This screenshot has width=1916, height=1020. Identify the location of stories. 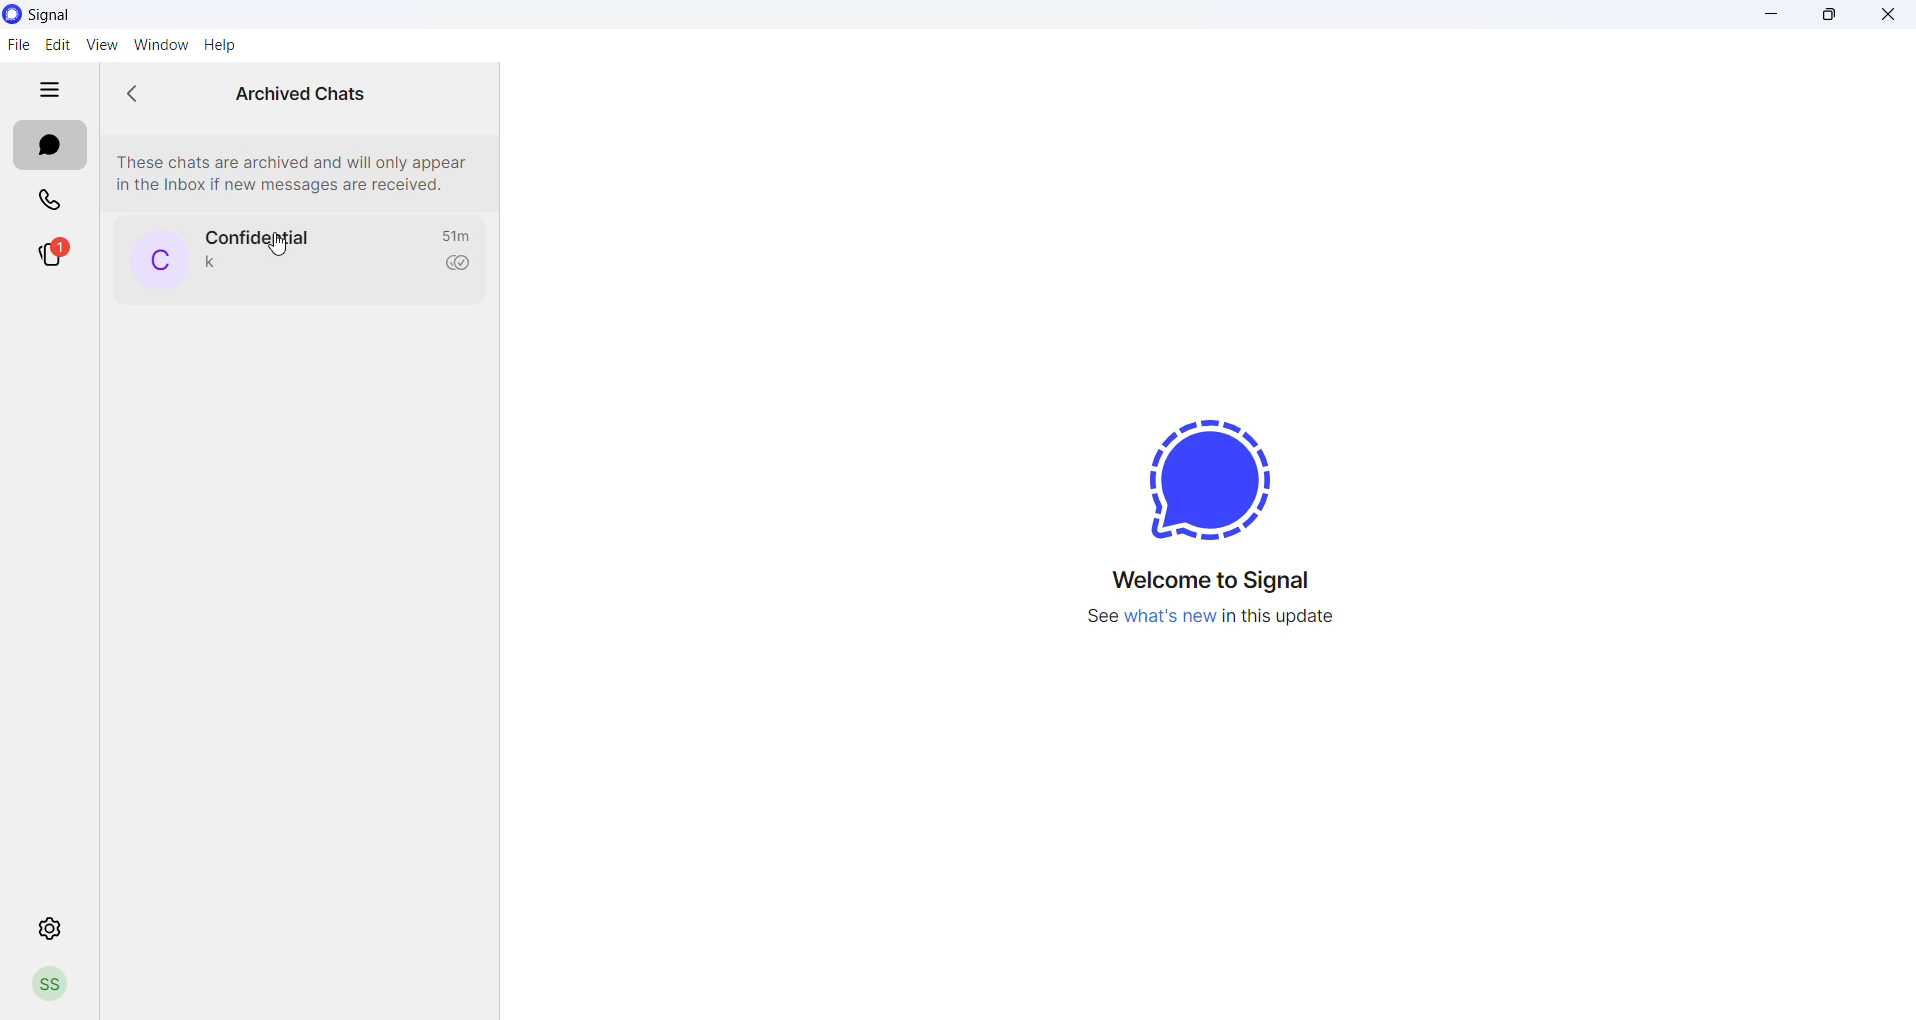
(50, 256).